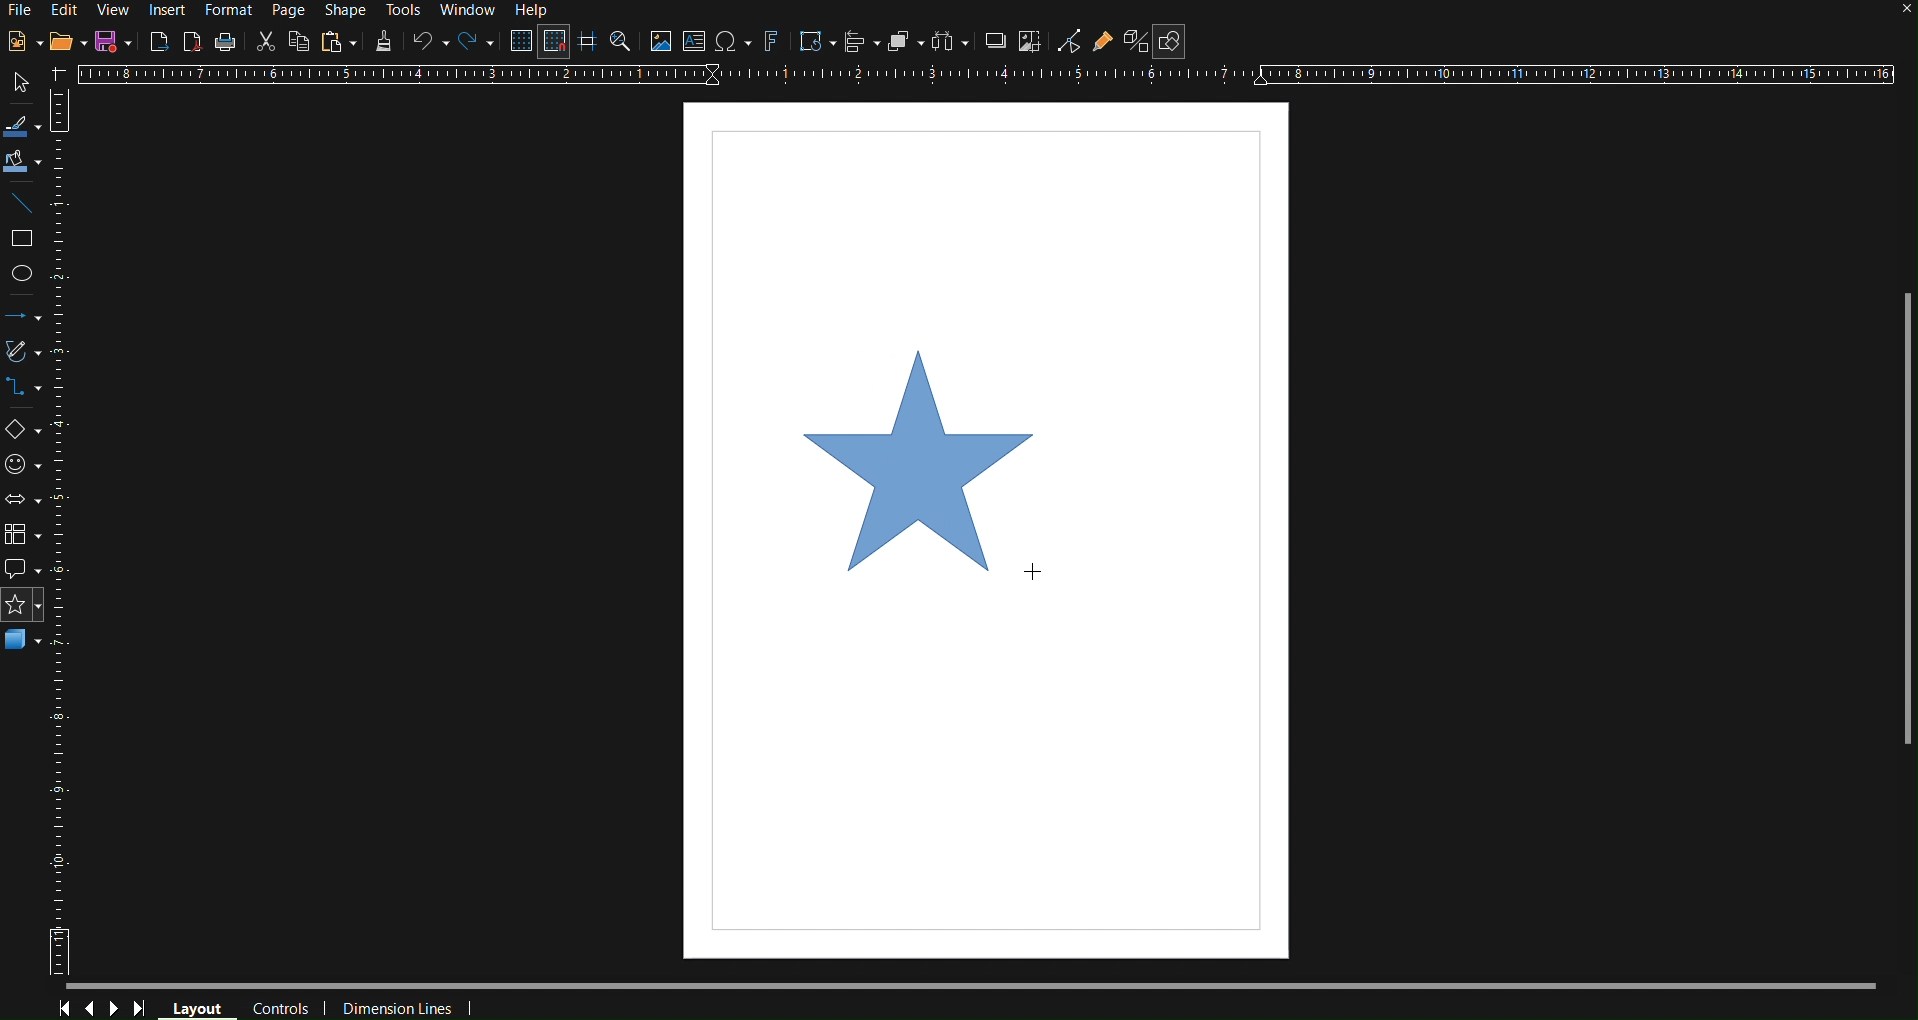 The width and height of the screenshot is (1918, 1020). What do you see at coordinates (288, 9) in the screenshot?
I see `Page` at bounding box center [288, 9].